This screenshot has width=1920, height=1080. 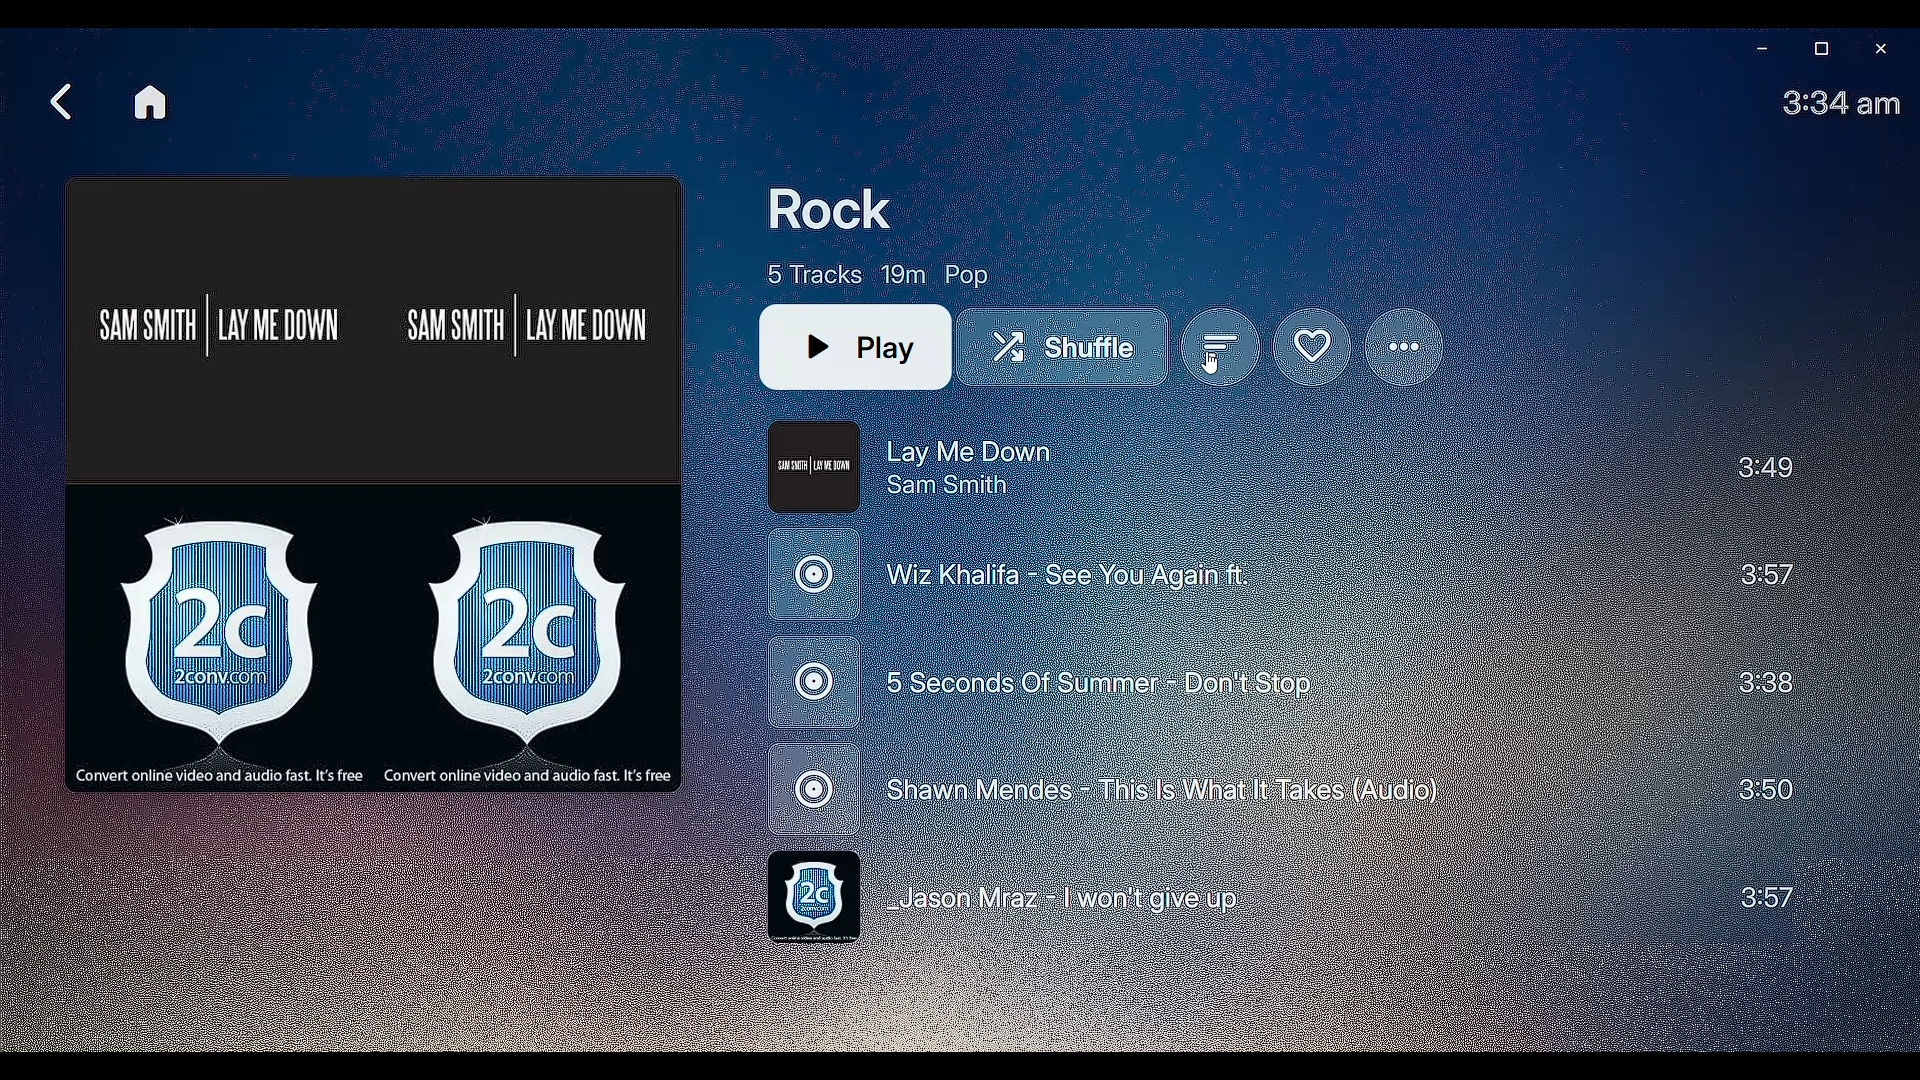 What do you see at coordinates (840, 208) in the screenshot?
I see `Rock` at bounding box center [840, 208].